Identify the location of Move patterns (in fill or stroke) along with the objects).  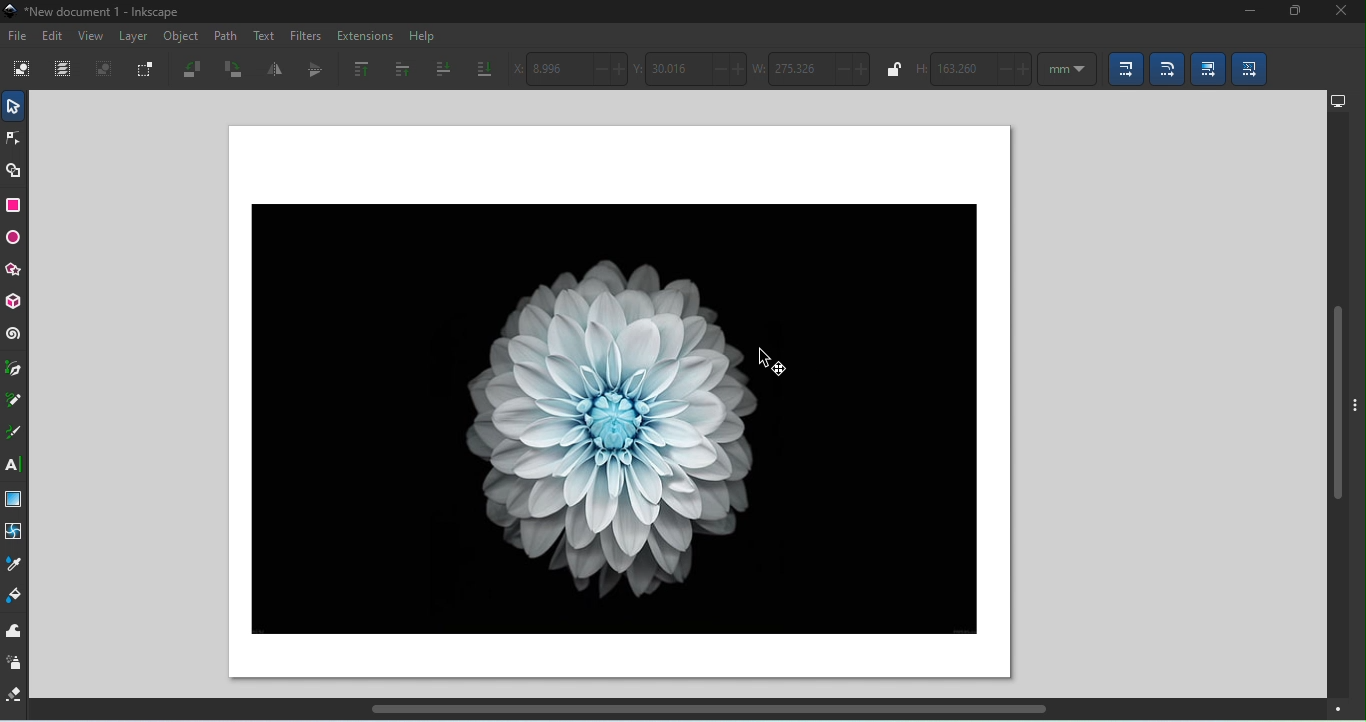
(1252, 70).